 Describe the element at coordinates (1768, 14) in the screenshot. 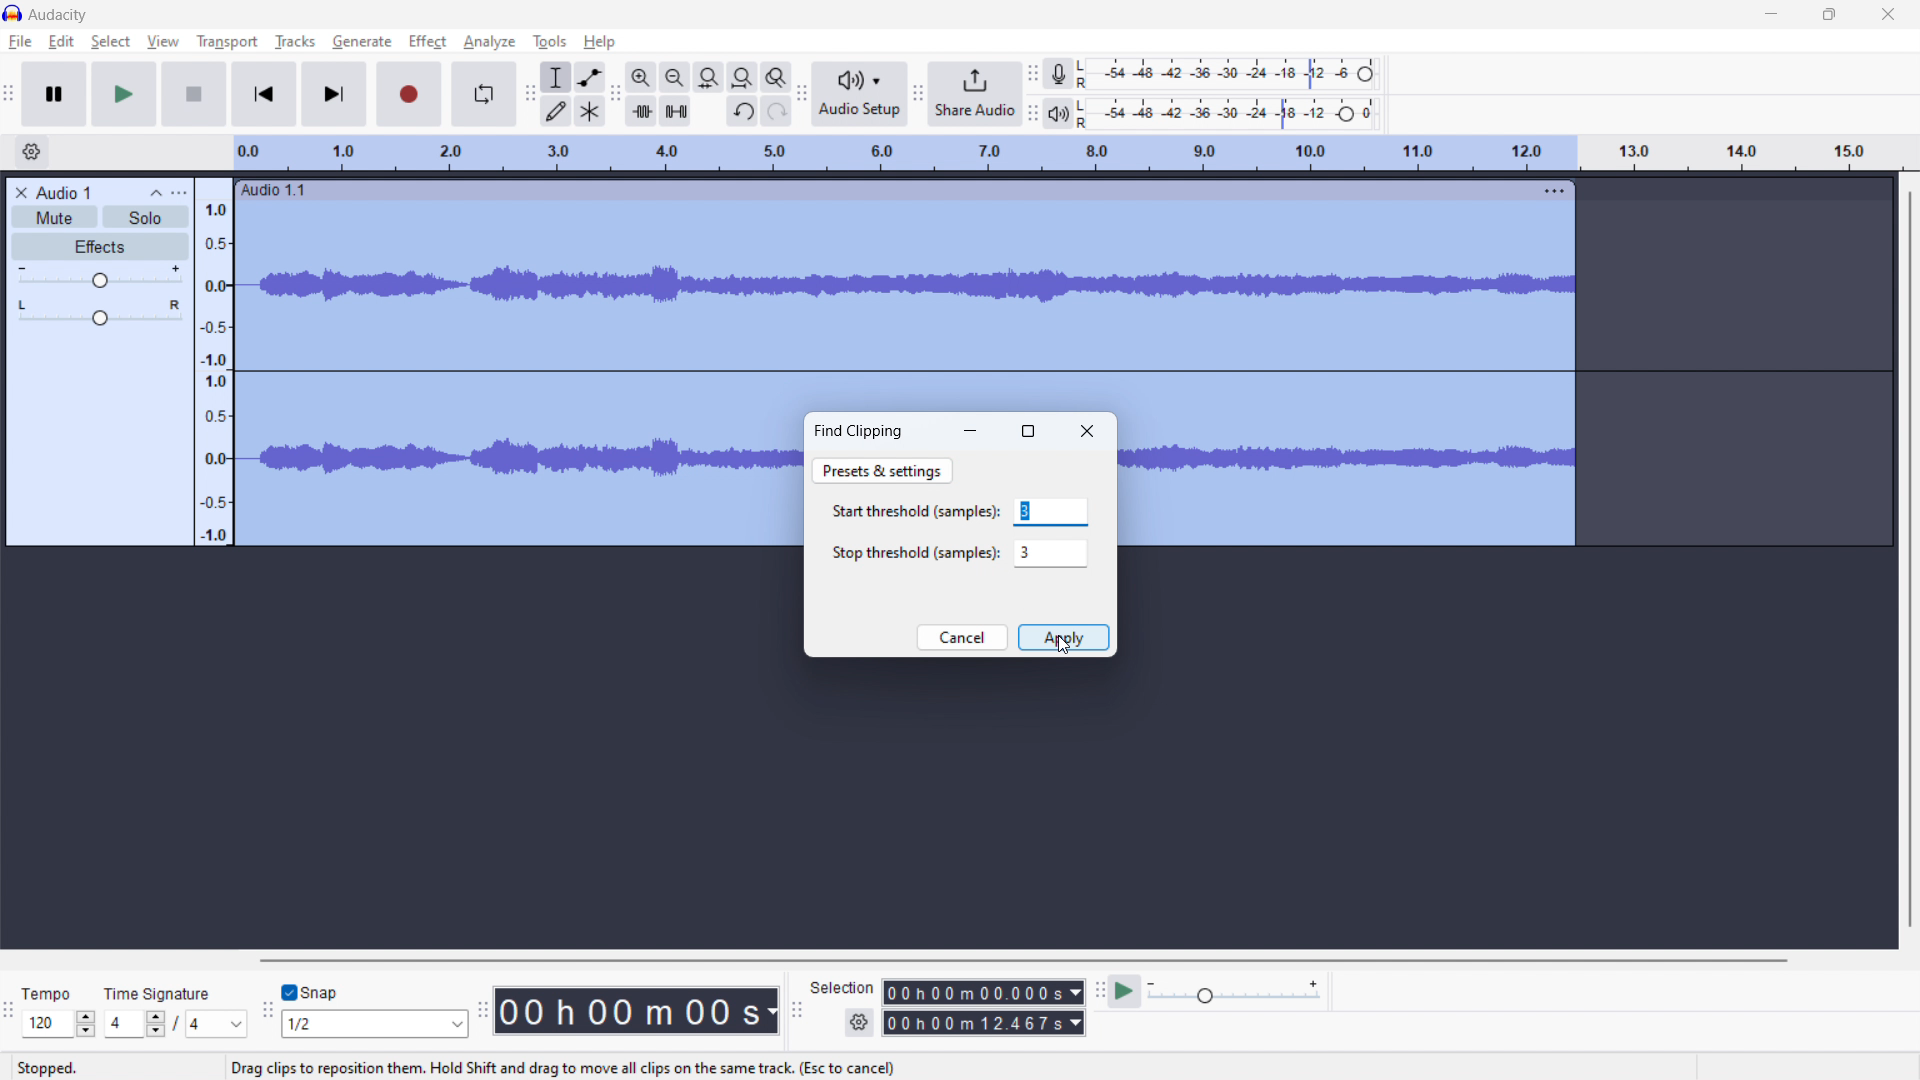

I see `minimize` at that location.